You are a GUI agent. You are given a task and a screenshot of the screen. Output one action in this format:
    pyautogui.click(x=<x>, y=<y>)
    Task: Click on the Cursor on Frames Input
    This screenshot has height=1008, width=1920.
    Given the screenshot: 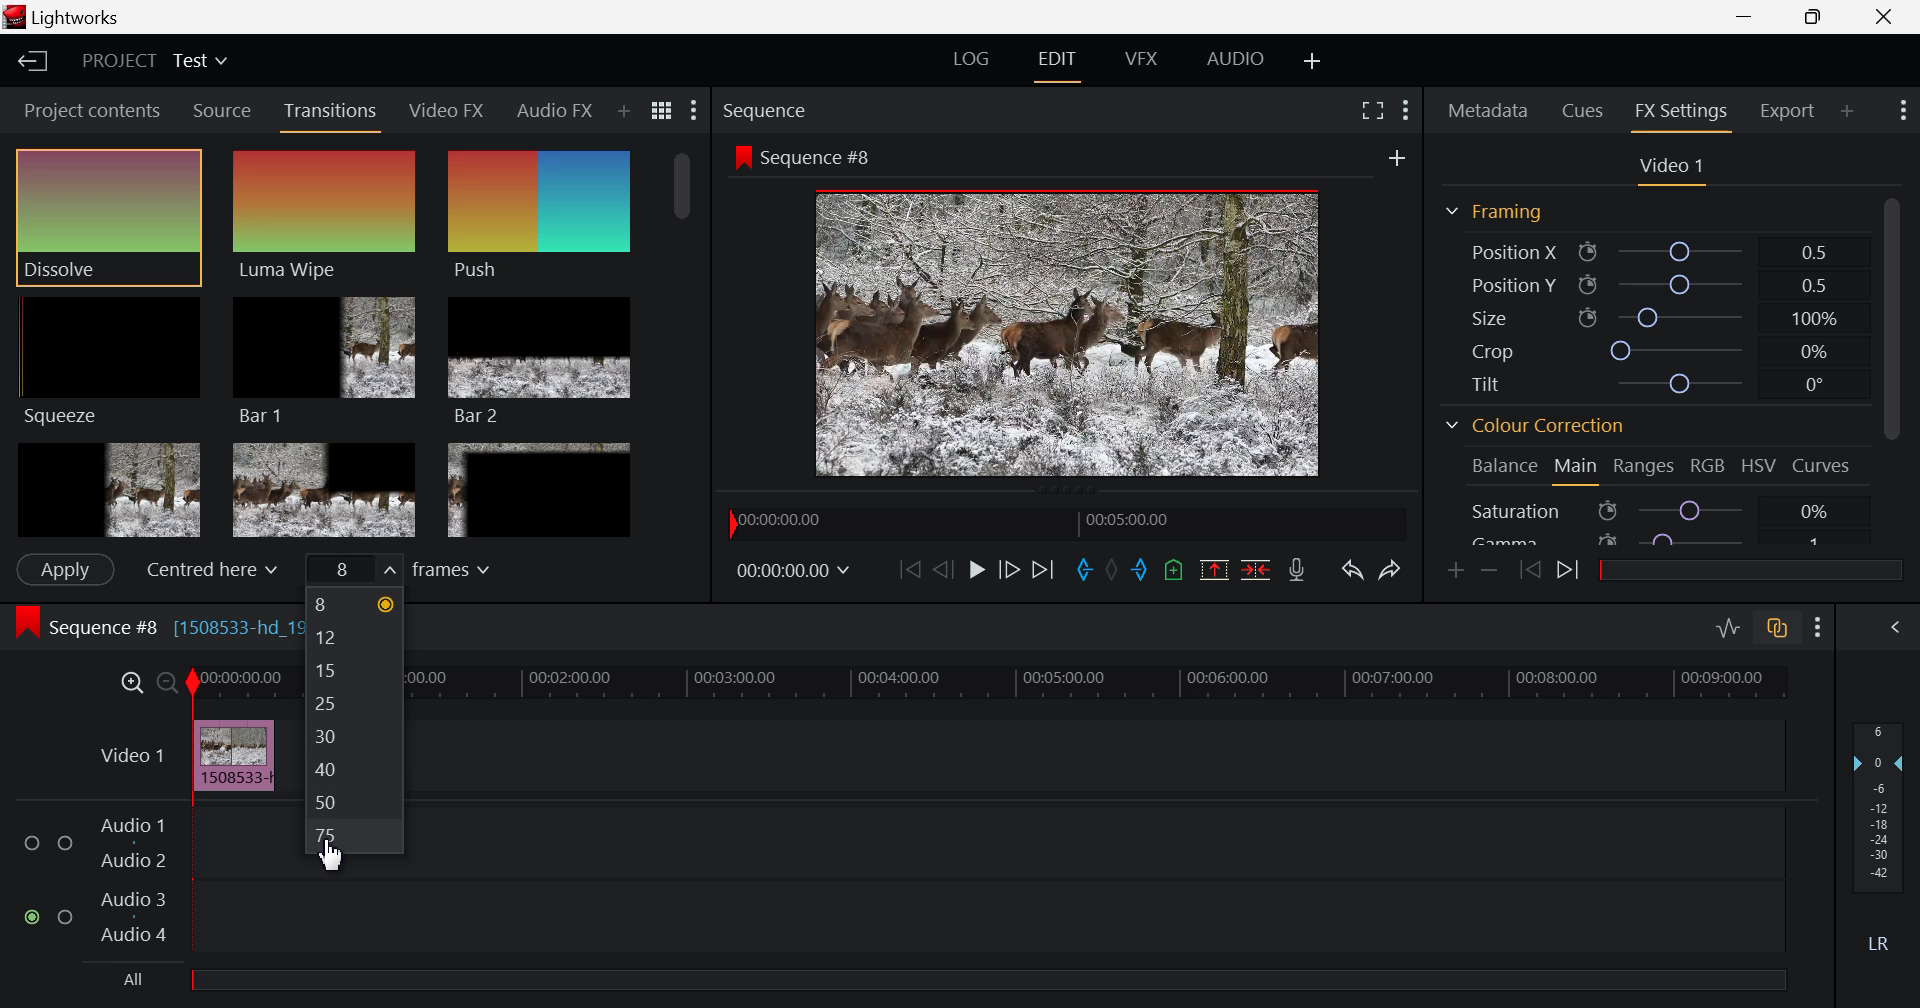 What is the action you would take?
    pyautogui.click(x=428, y=570)
    